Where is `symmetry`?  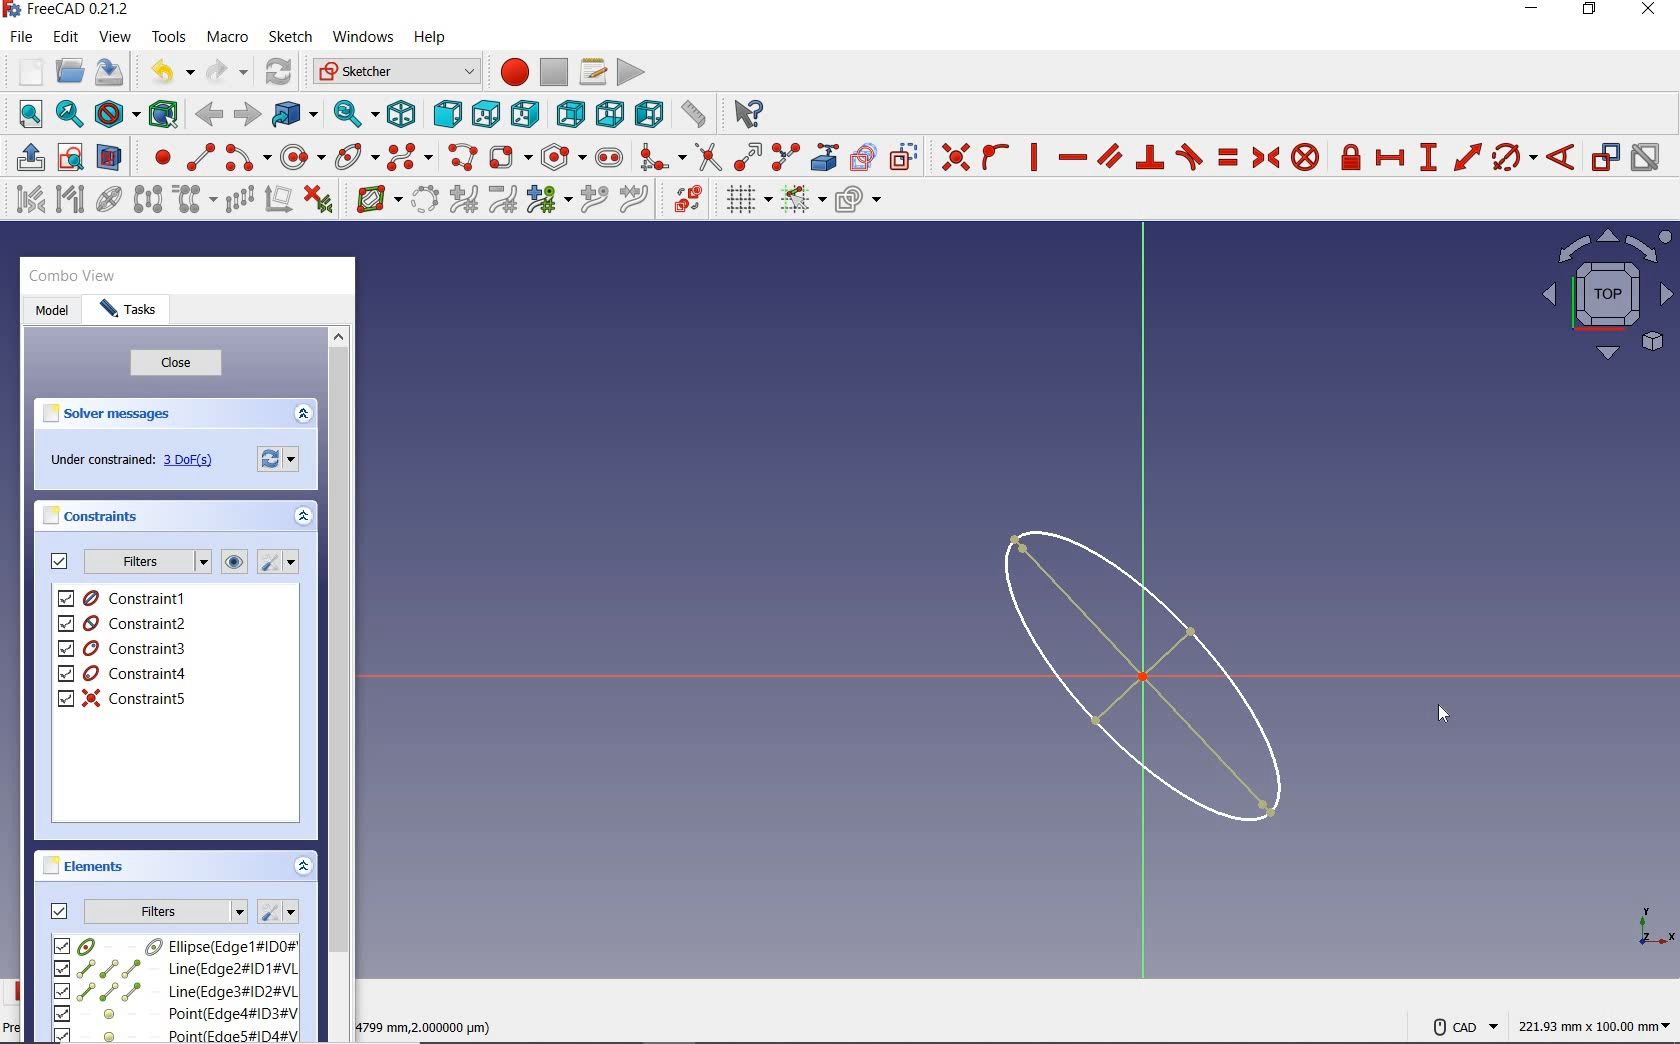
symmetry is located at coordinates (149, 198).